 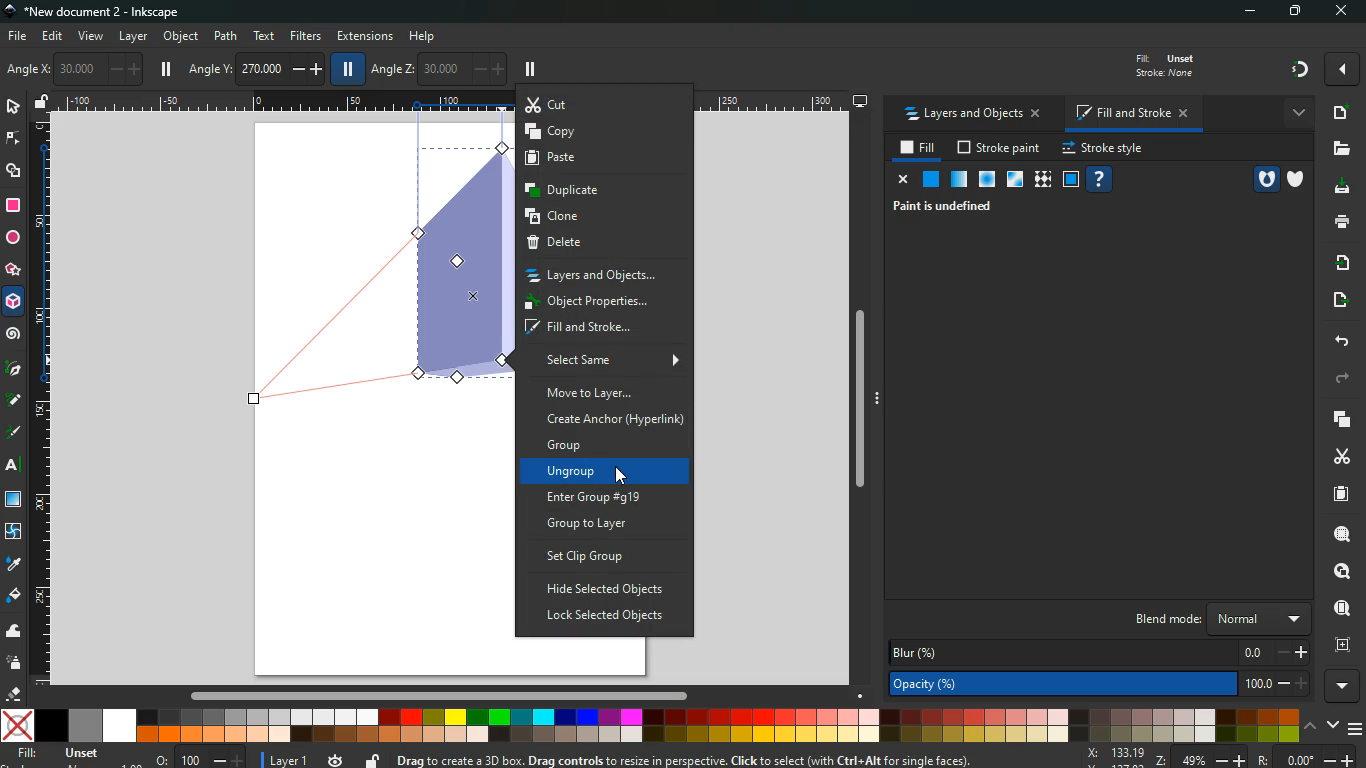 What do you see at coordinates (1338, 341) in the screenshot?
I see `back` at bounding box center [1338, 341].